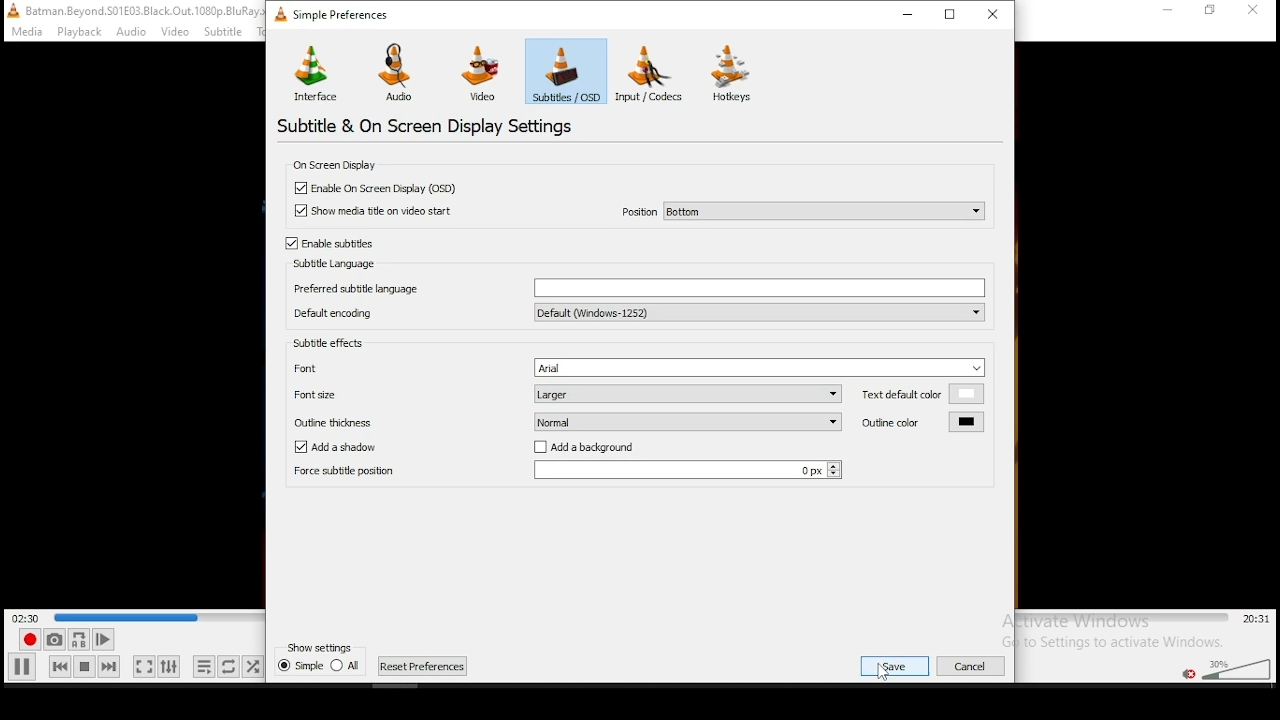 This screenshot has height=720, width=1280. What do you see at coordinates (313, 72) in the screenshot?
I see `interface` at bounding box center [313, 72].